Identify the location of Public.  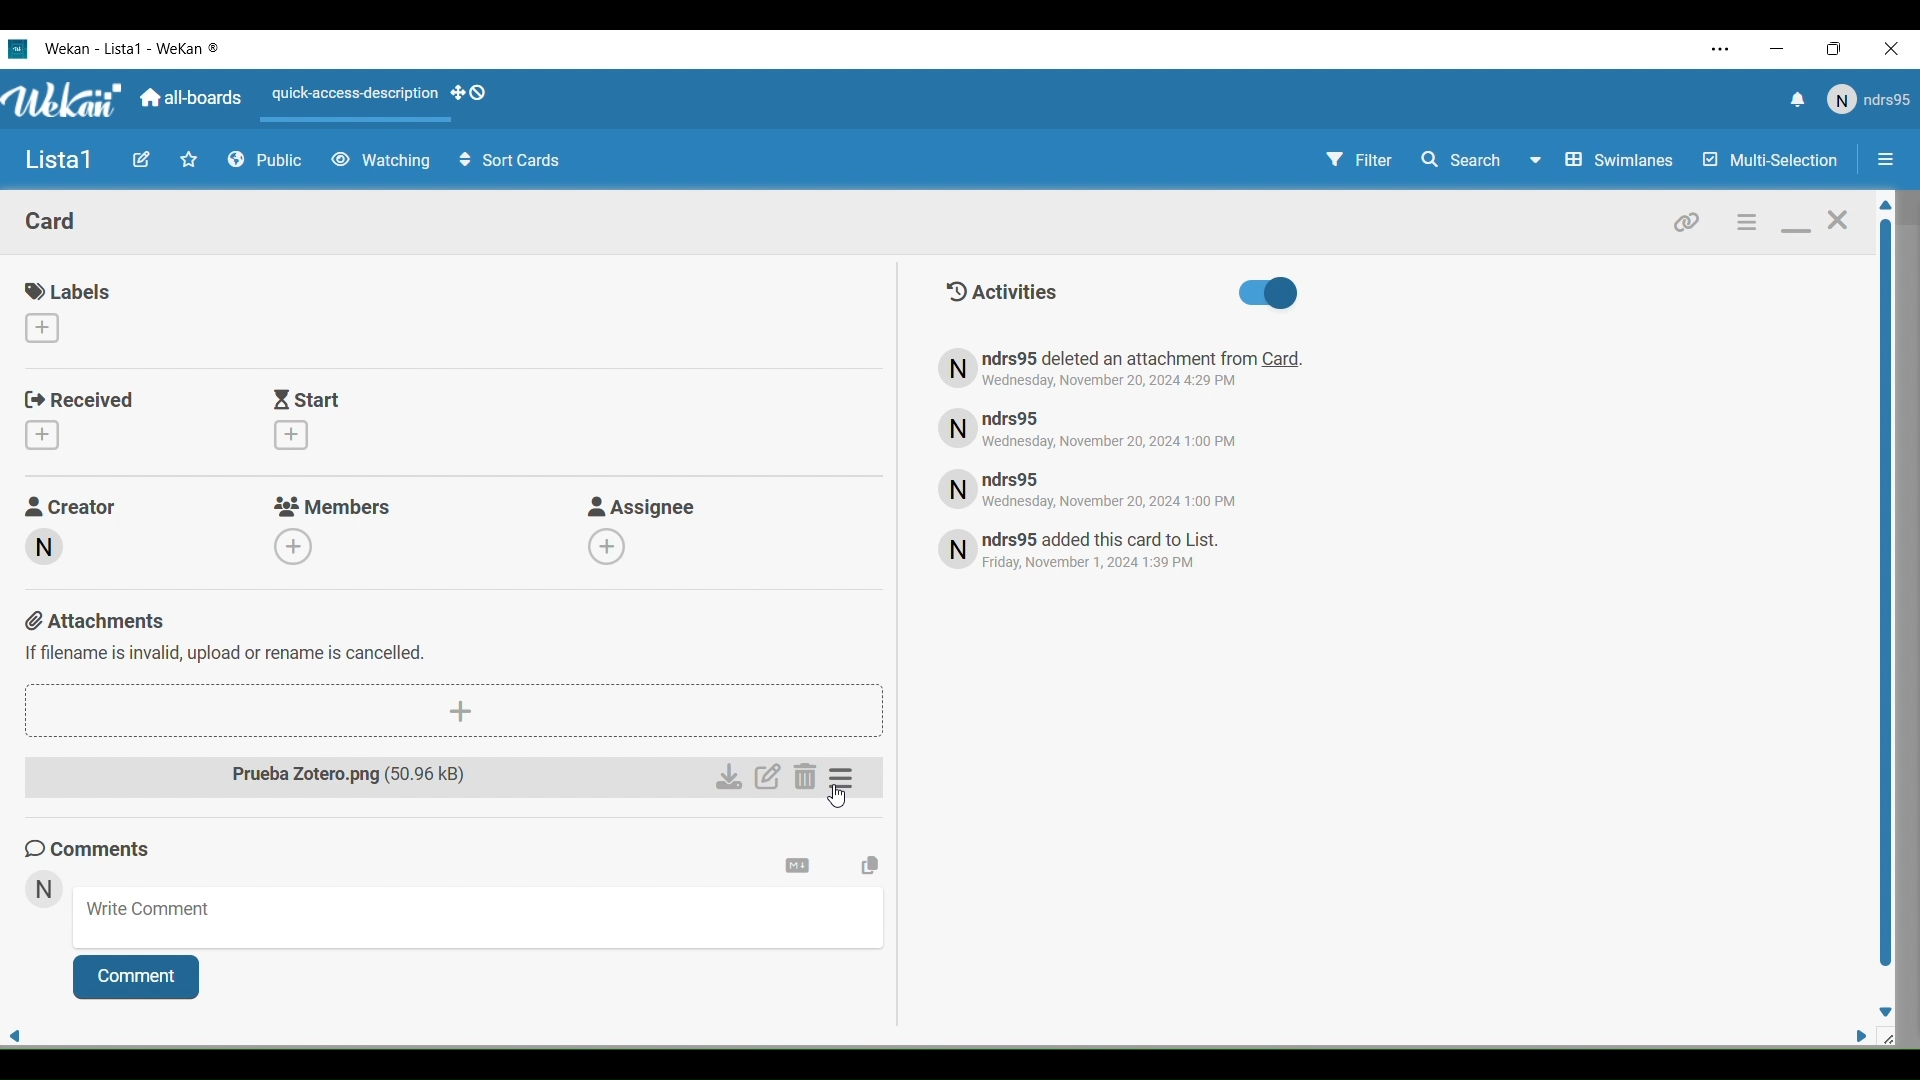
(266, 161).